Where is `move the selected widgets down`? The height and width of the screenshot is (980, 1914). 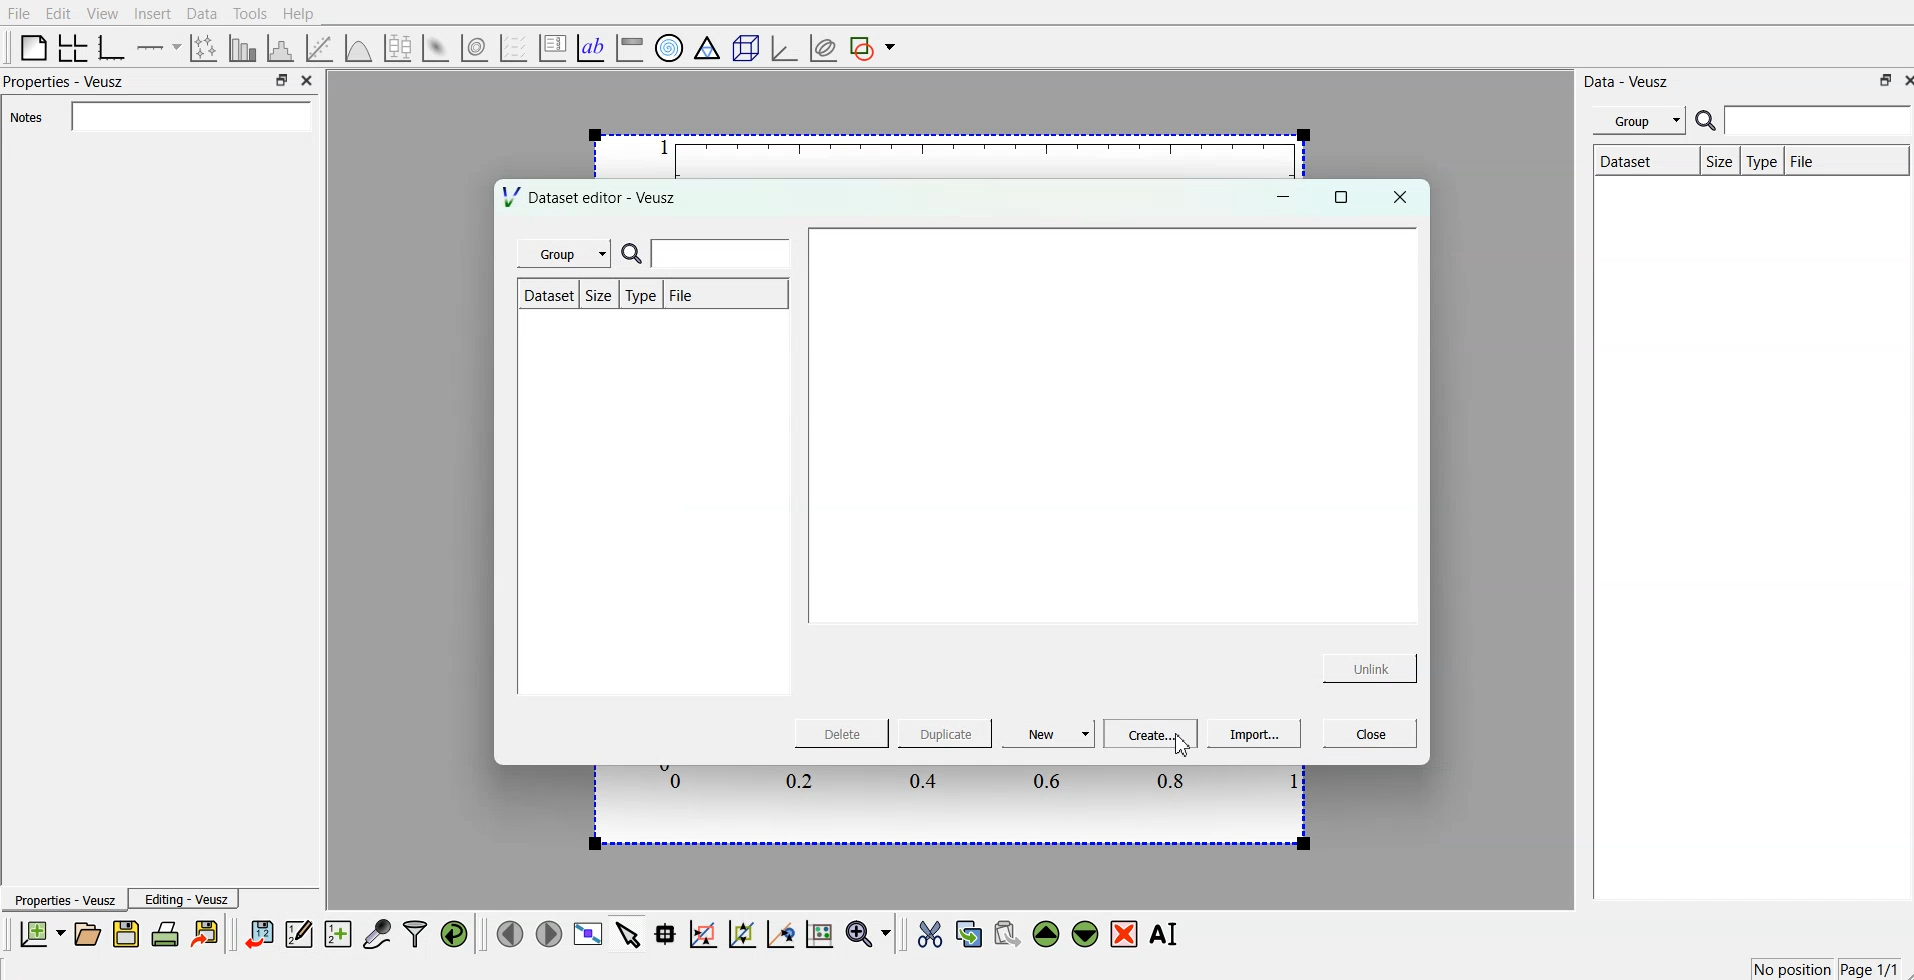 move the selected widgets down is located at coordinates (1085, 934).